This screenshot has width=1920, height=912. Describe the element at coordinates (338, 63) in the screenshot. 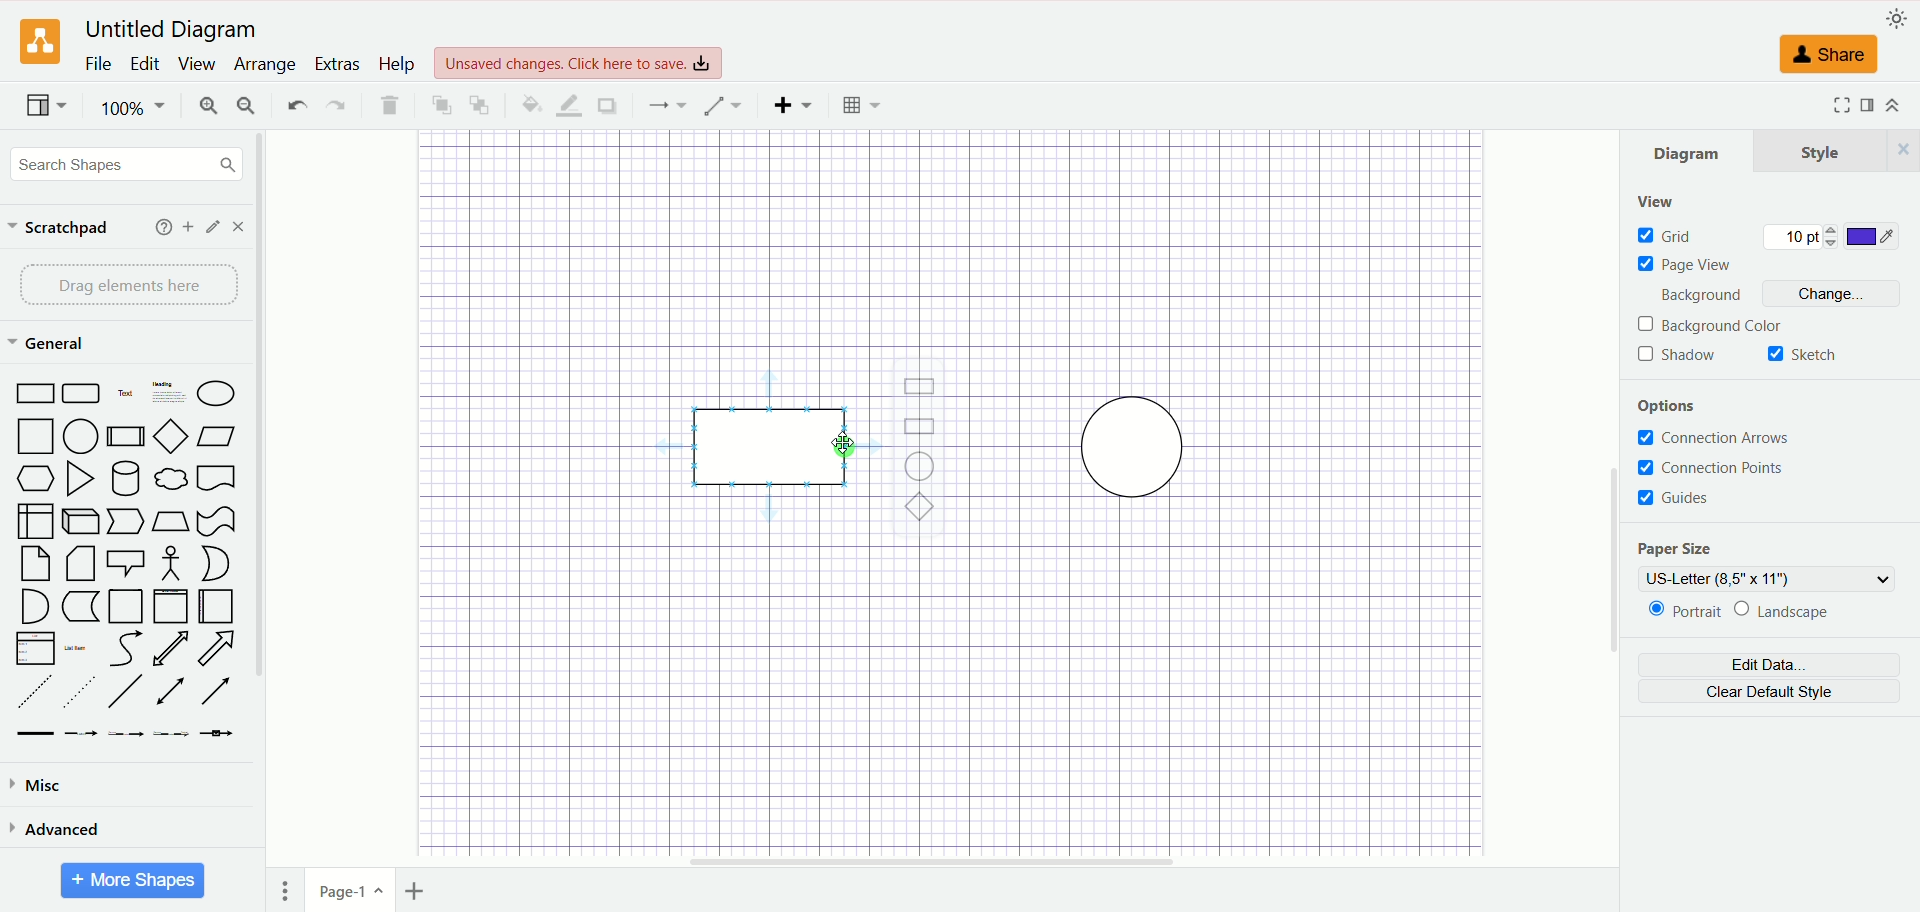

I see `extras` at that location.